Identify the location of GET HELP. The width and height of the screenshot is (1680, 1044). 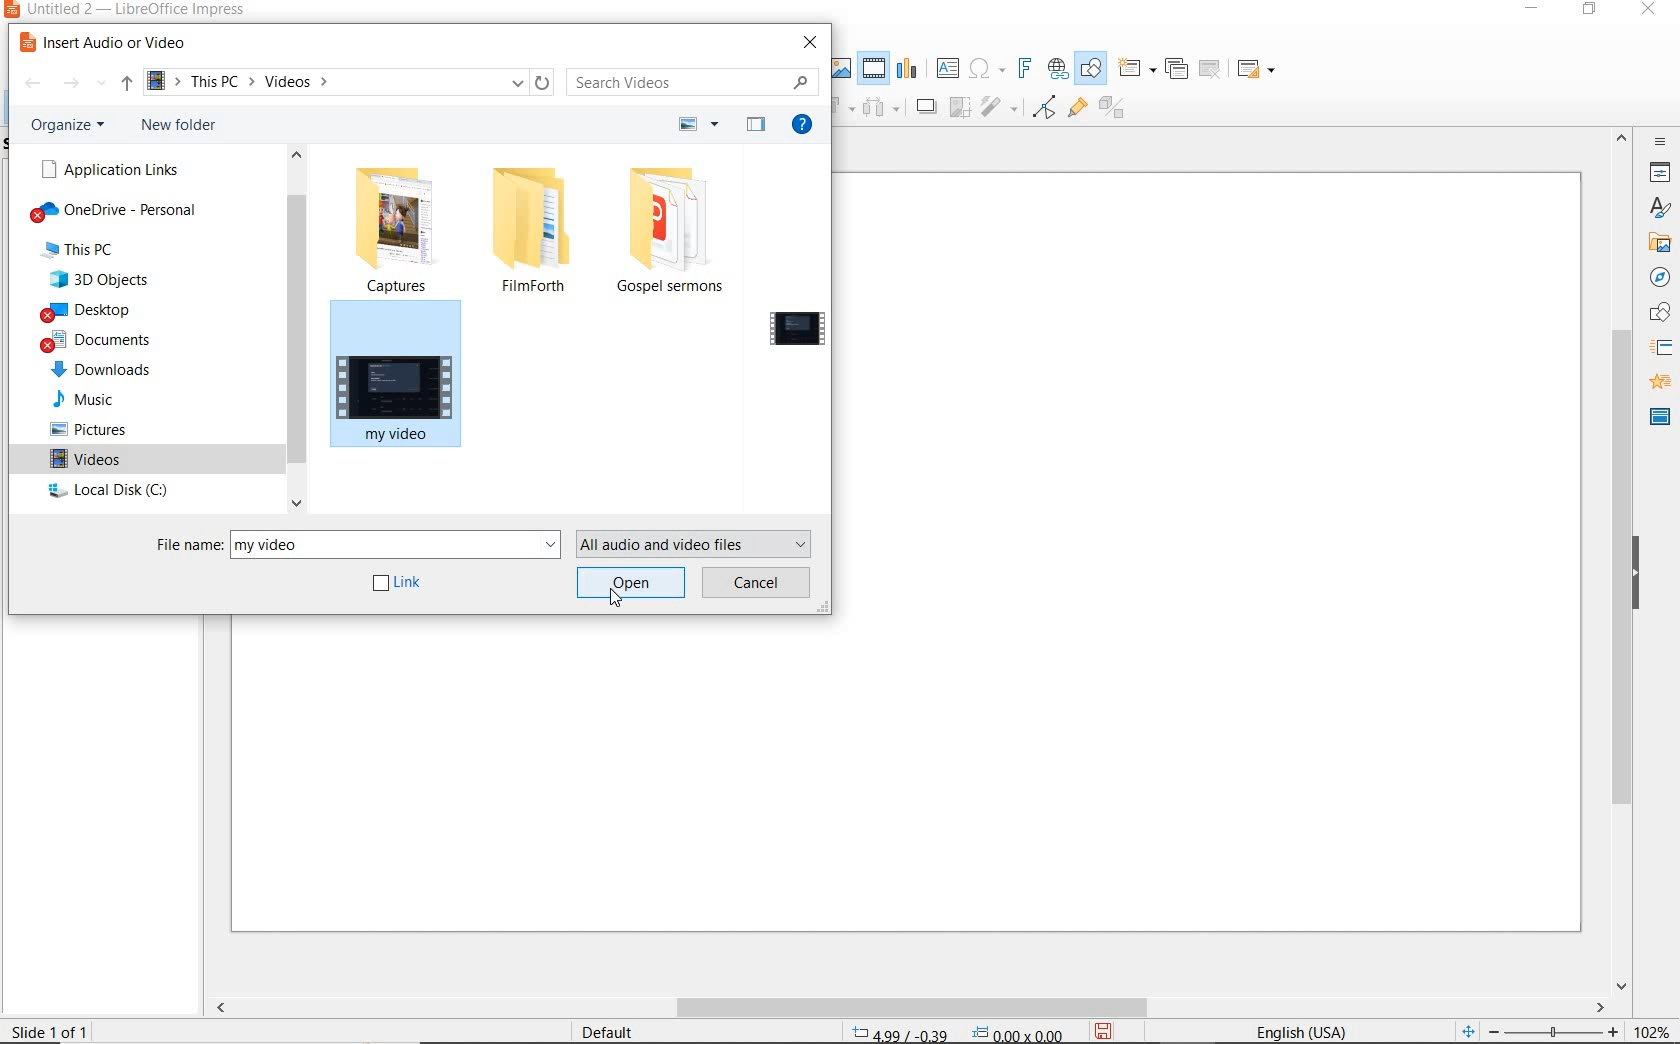
(806, 127).